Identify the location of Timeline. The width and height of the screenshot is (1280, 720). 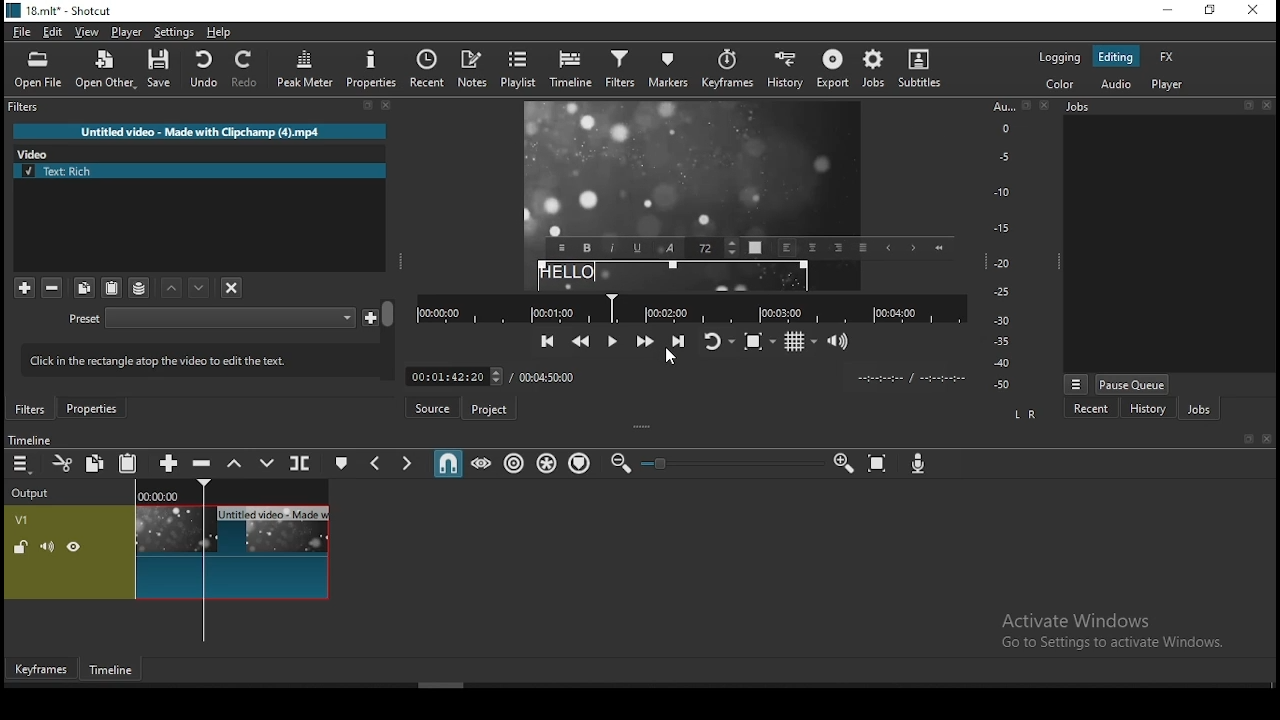
(29, 439).